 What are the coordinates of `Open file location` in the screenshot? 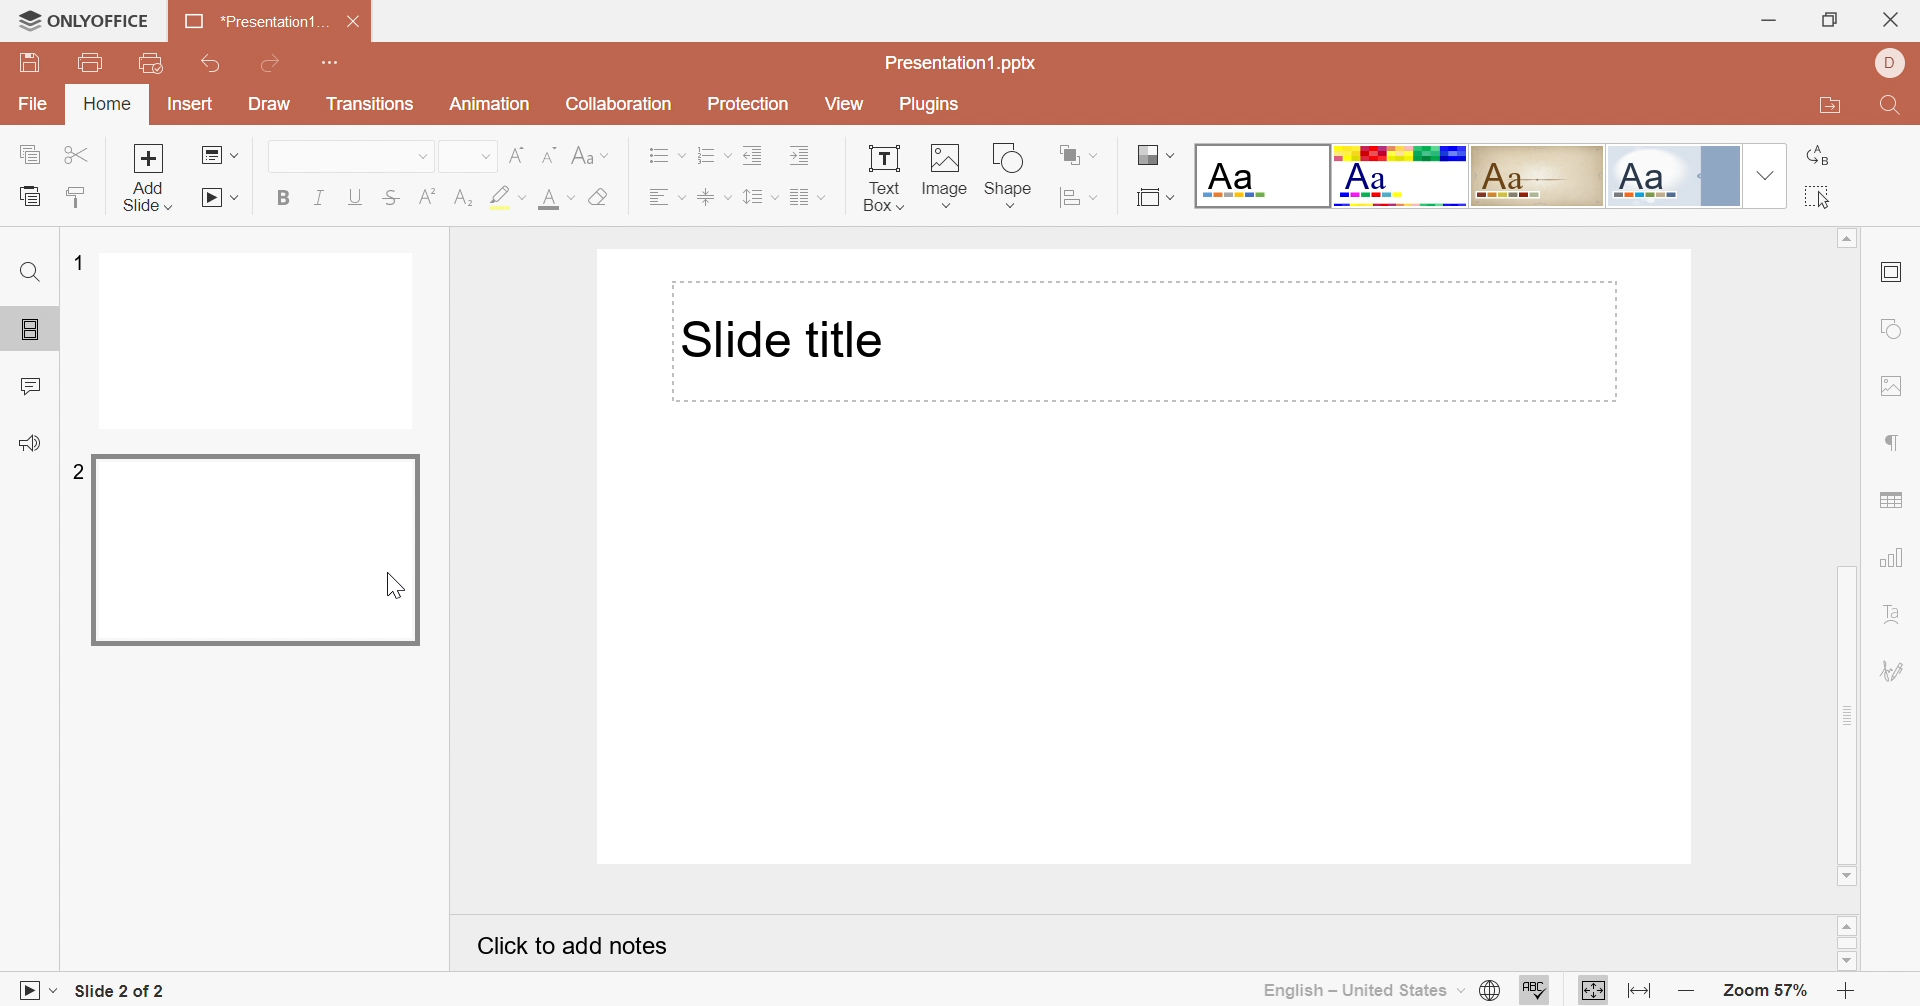 It's located at (1824, 106).